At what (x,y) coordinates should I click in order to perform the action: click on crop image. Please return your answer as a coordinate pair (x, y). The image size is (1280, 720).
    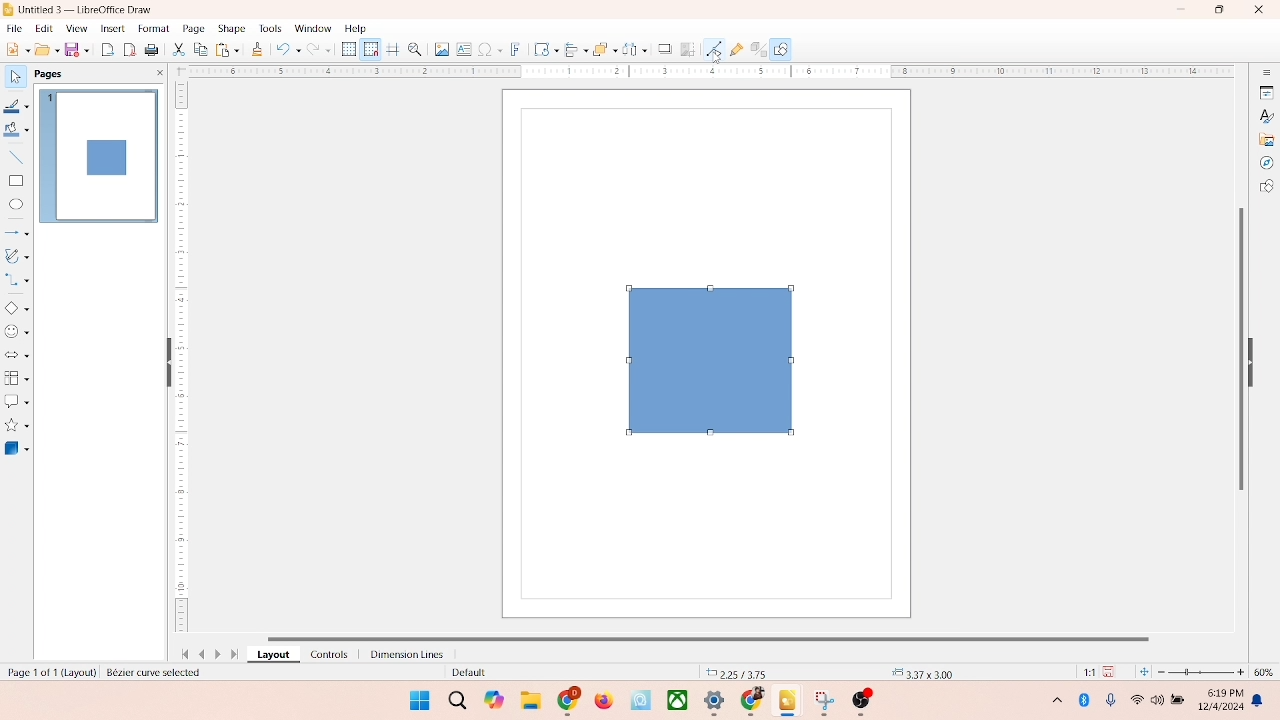
    Looking at the image, I should click on (688, 49).